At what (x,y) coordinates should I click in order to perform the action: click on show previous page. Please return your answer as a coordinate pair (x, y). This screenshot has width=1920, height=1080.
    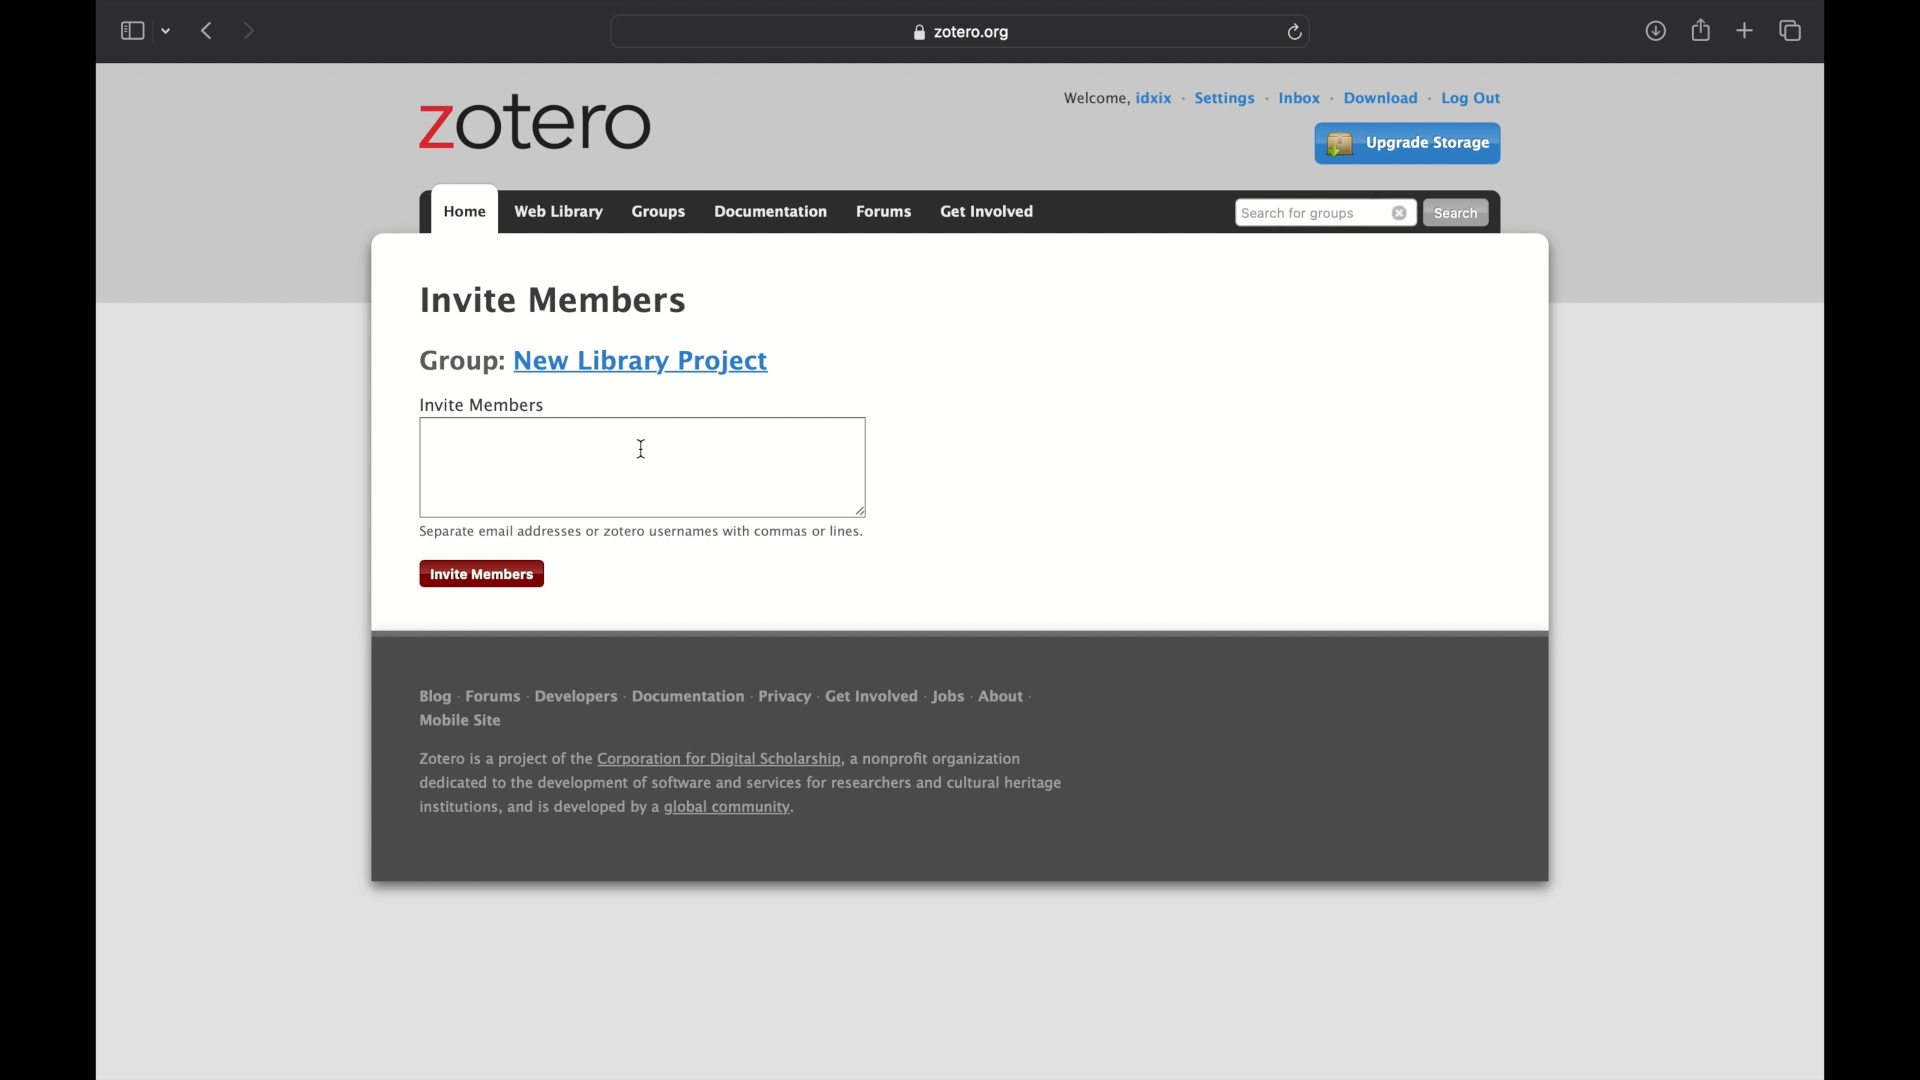
    Looking at the image, I should click on (209, 31).